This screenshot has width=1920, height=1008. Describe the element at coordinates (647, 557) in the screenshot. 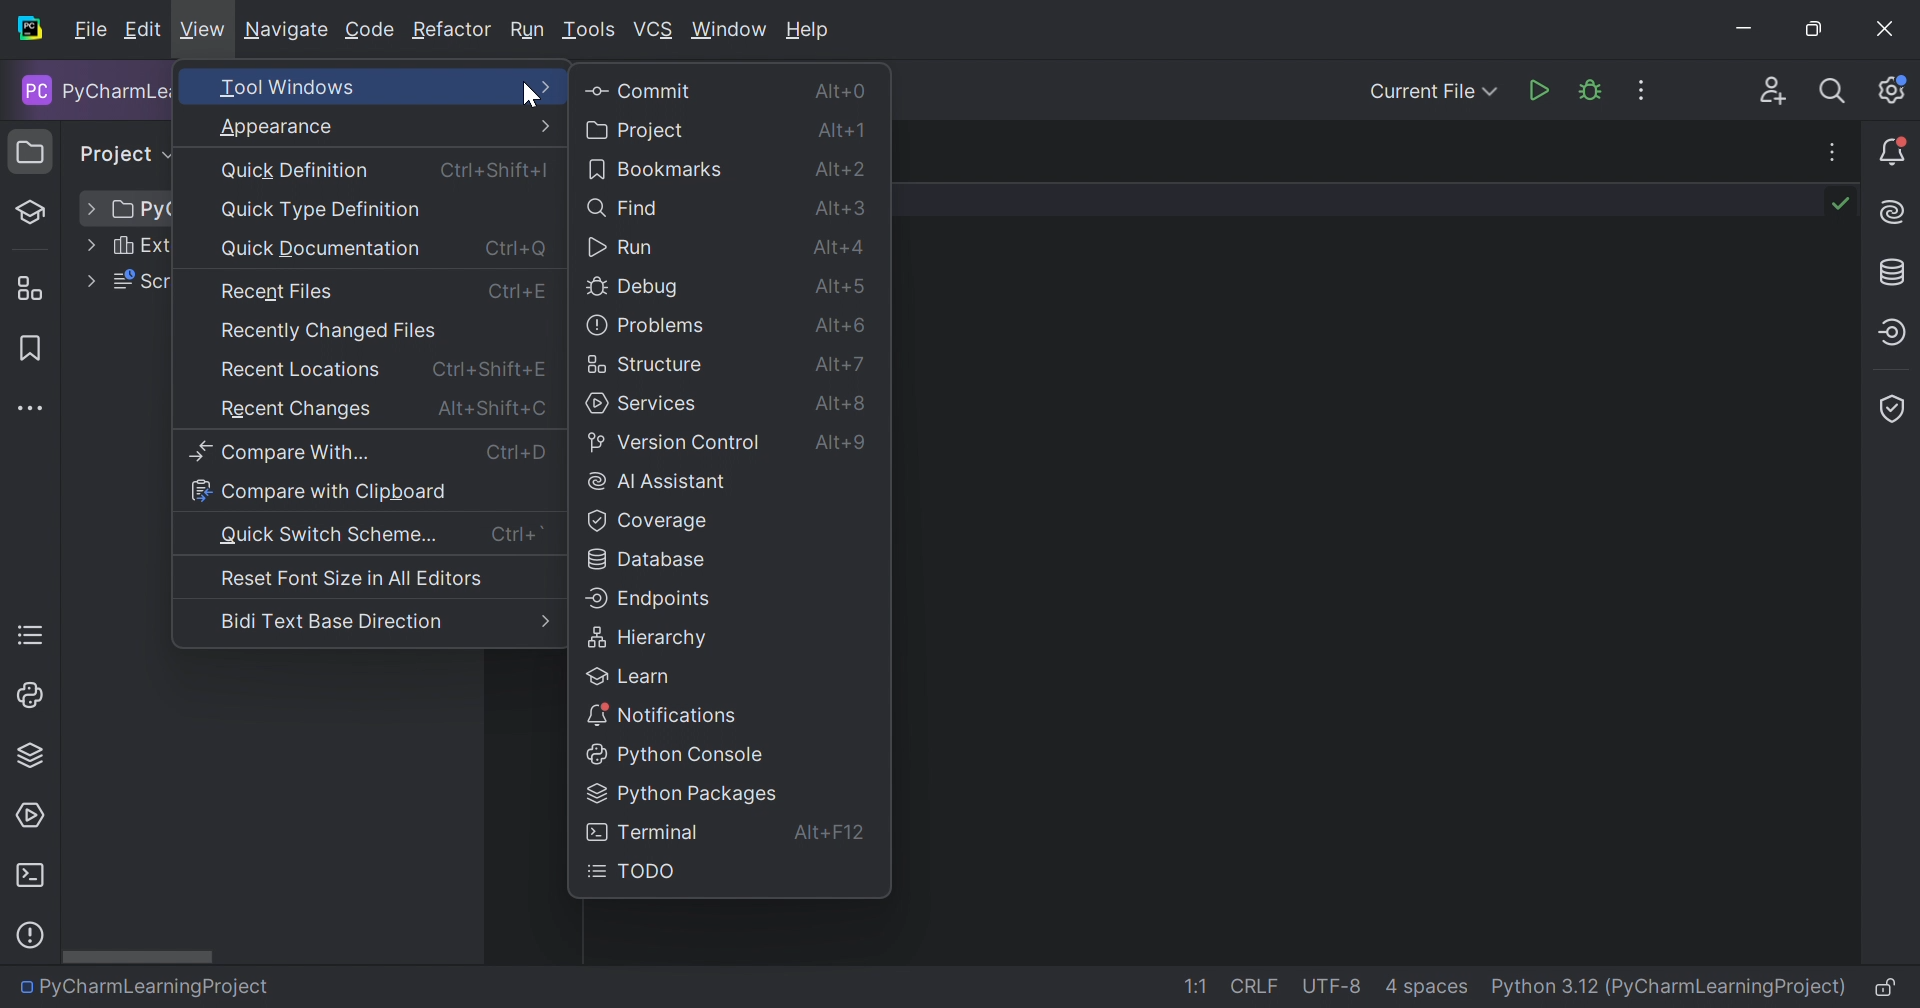

I see `Database` at that location.